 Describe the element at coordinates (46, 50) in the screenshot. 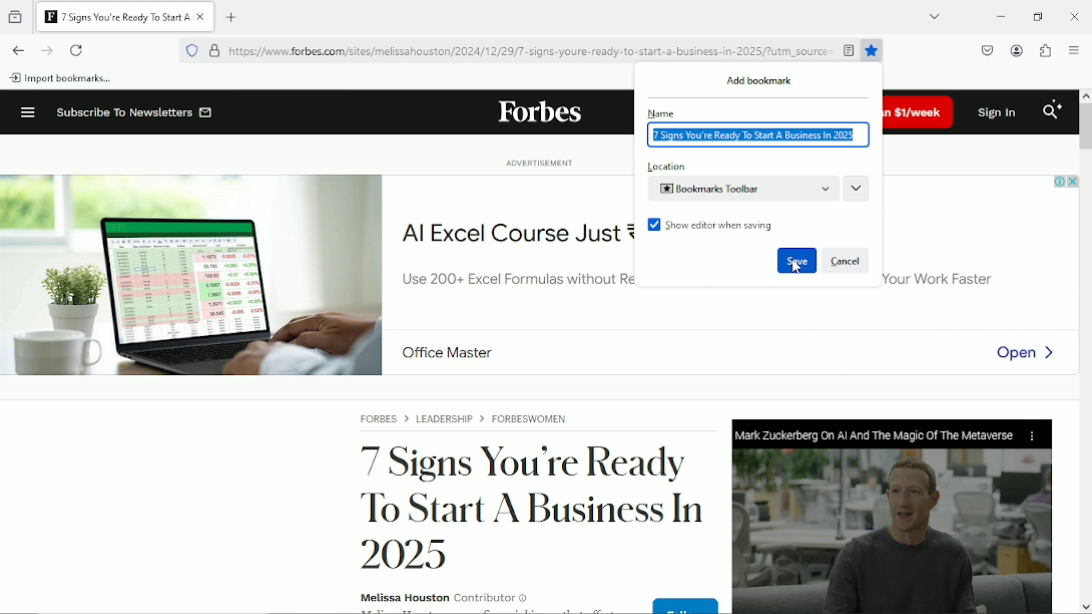

I see `Go forward` at that location.